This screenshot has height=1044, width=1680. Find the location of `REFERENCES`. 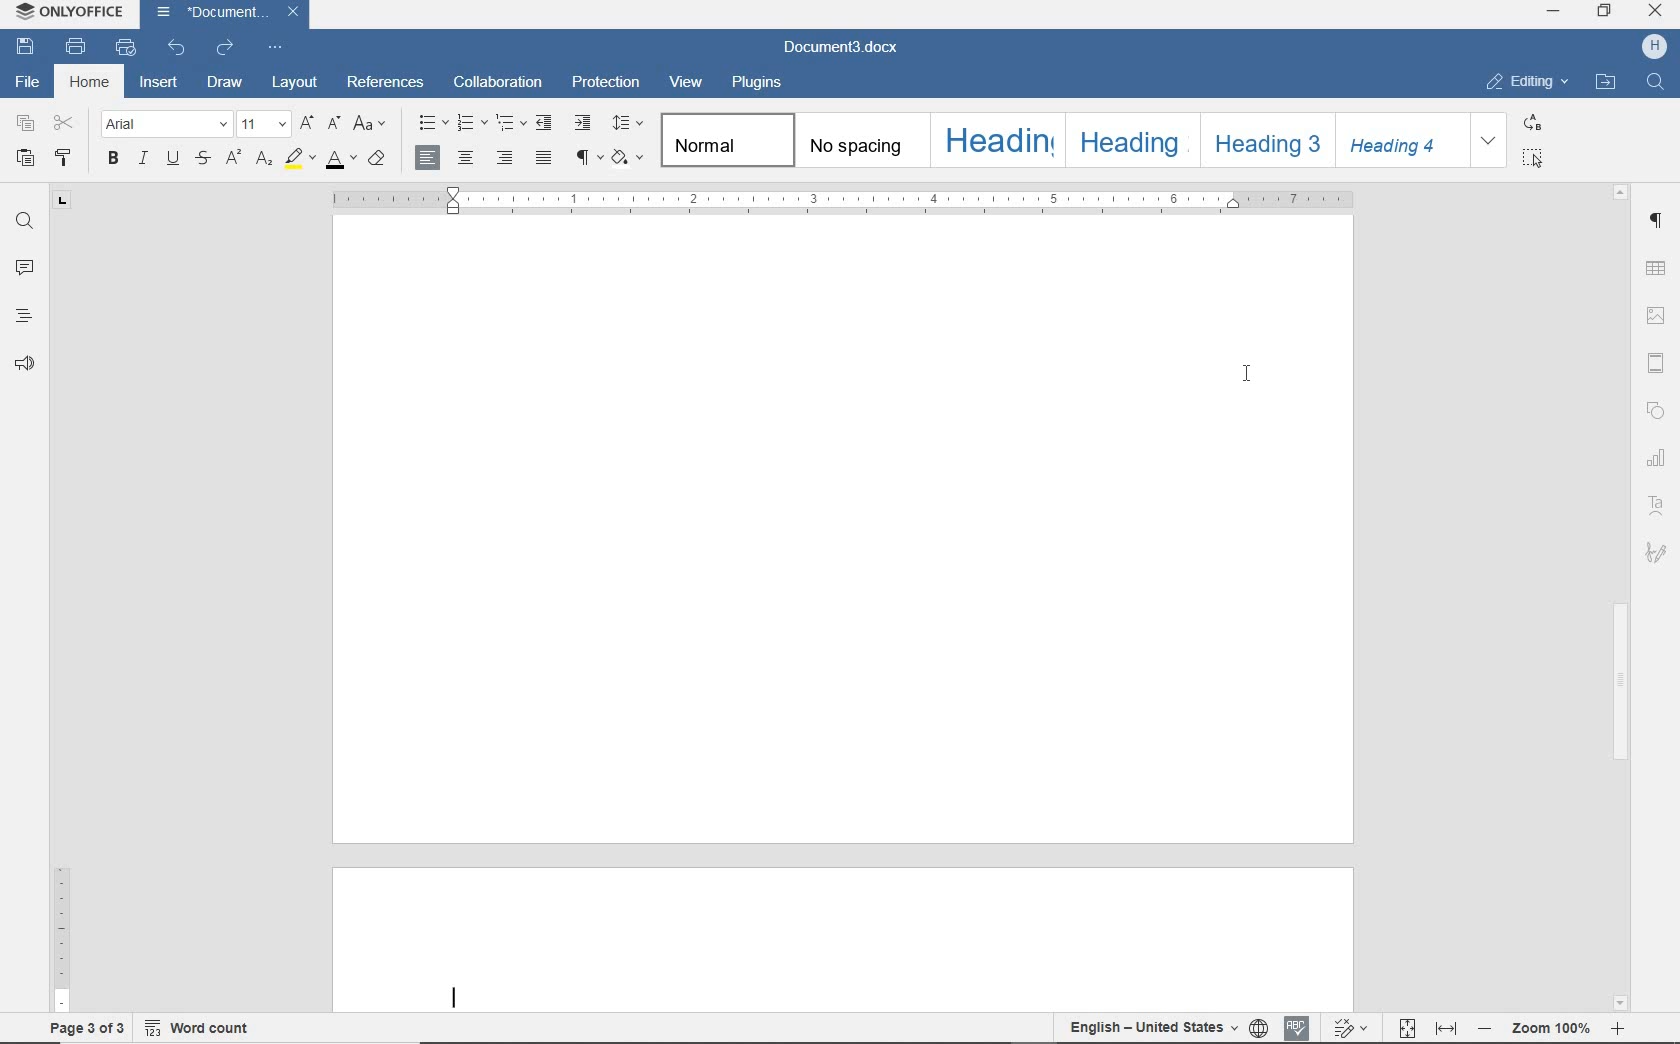

REFERENCES is located at coordinates (385, 83).